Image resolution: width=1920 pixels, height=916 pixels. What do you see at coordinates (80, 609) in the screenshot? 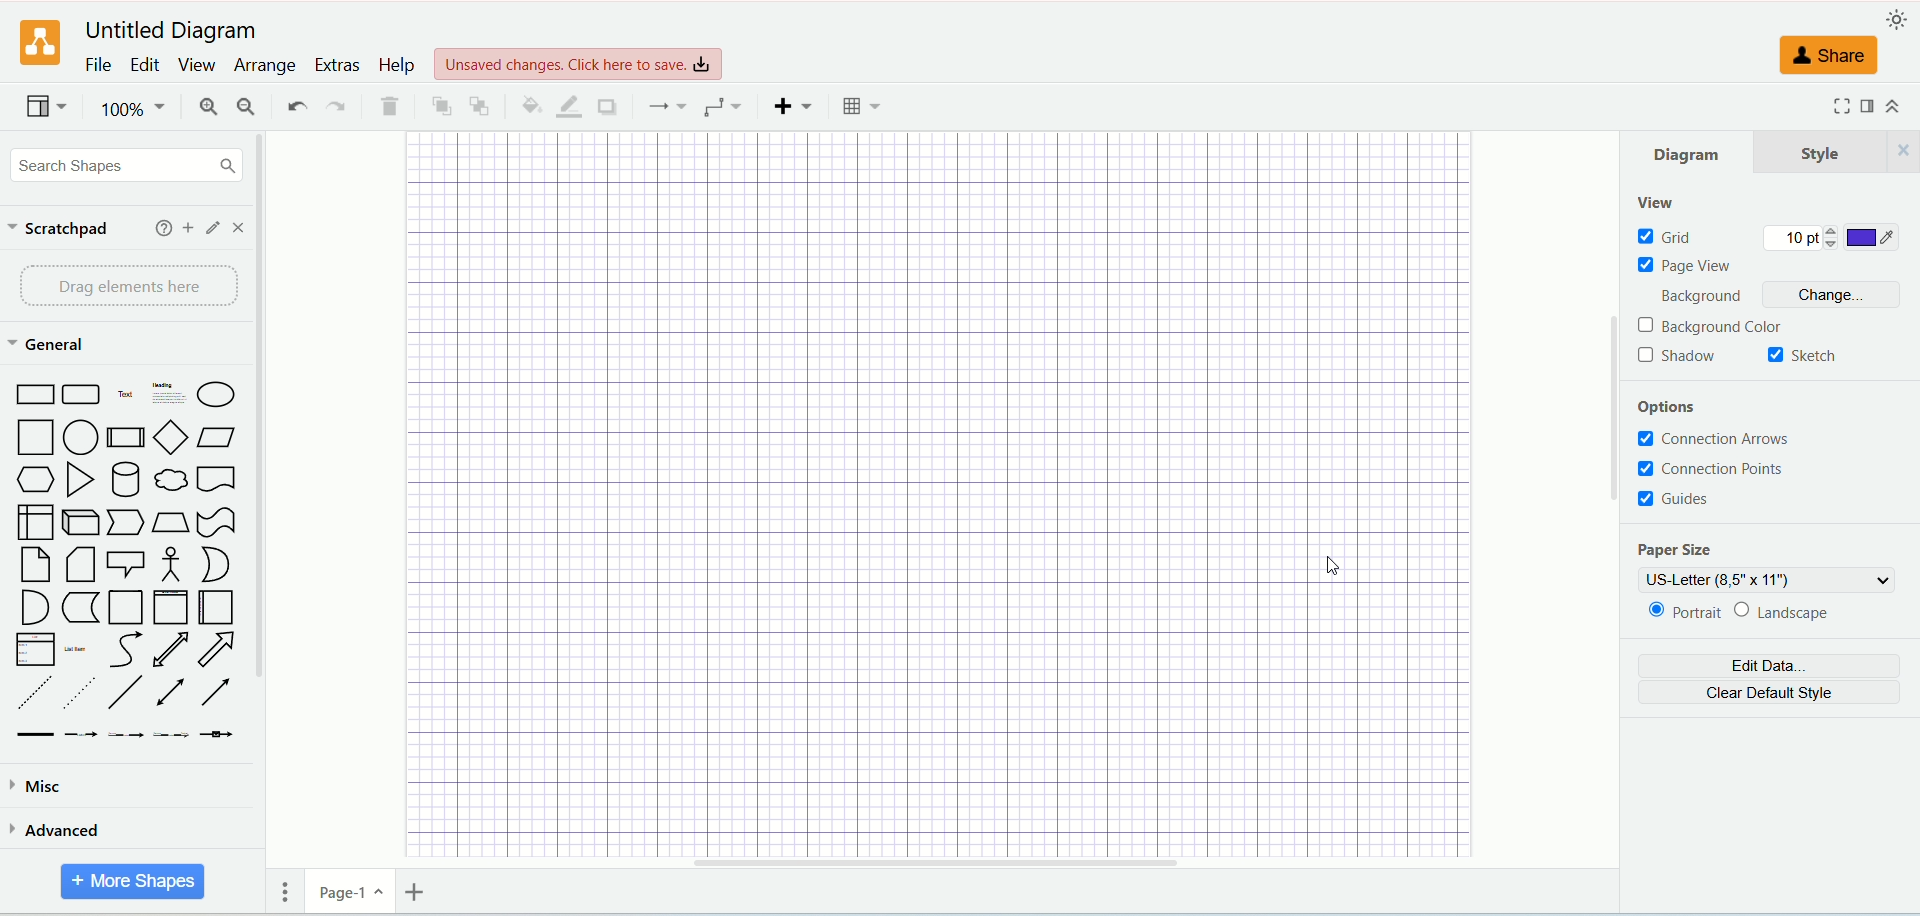
I see `Data Storage` at bounding box center [80, 609].